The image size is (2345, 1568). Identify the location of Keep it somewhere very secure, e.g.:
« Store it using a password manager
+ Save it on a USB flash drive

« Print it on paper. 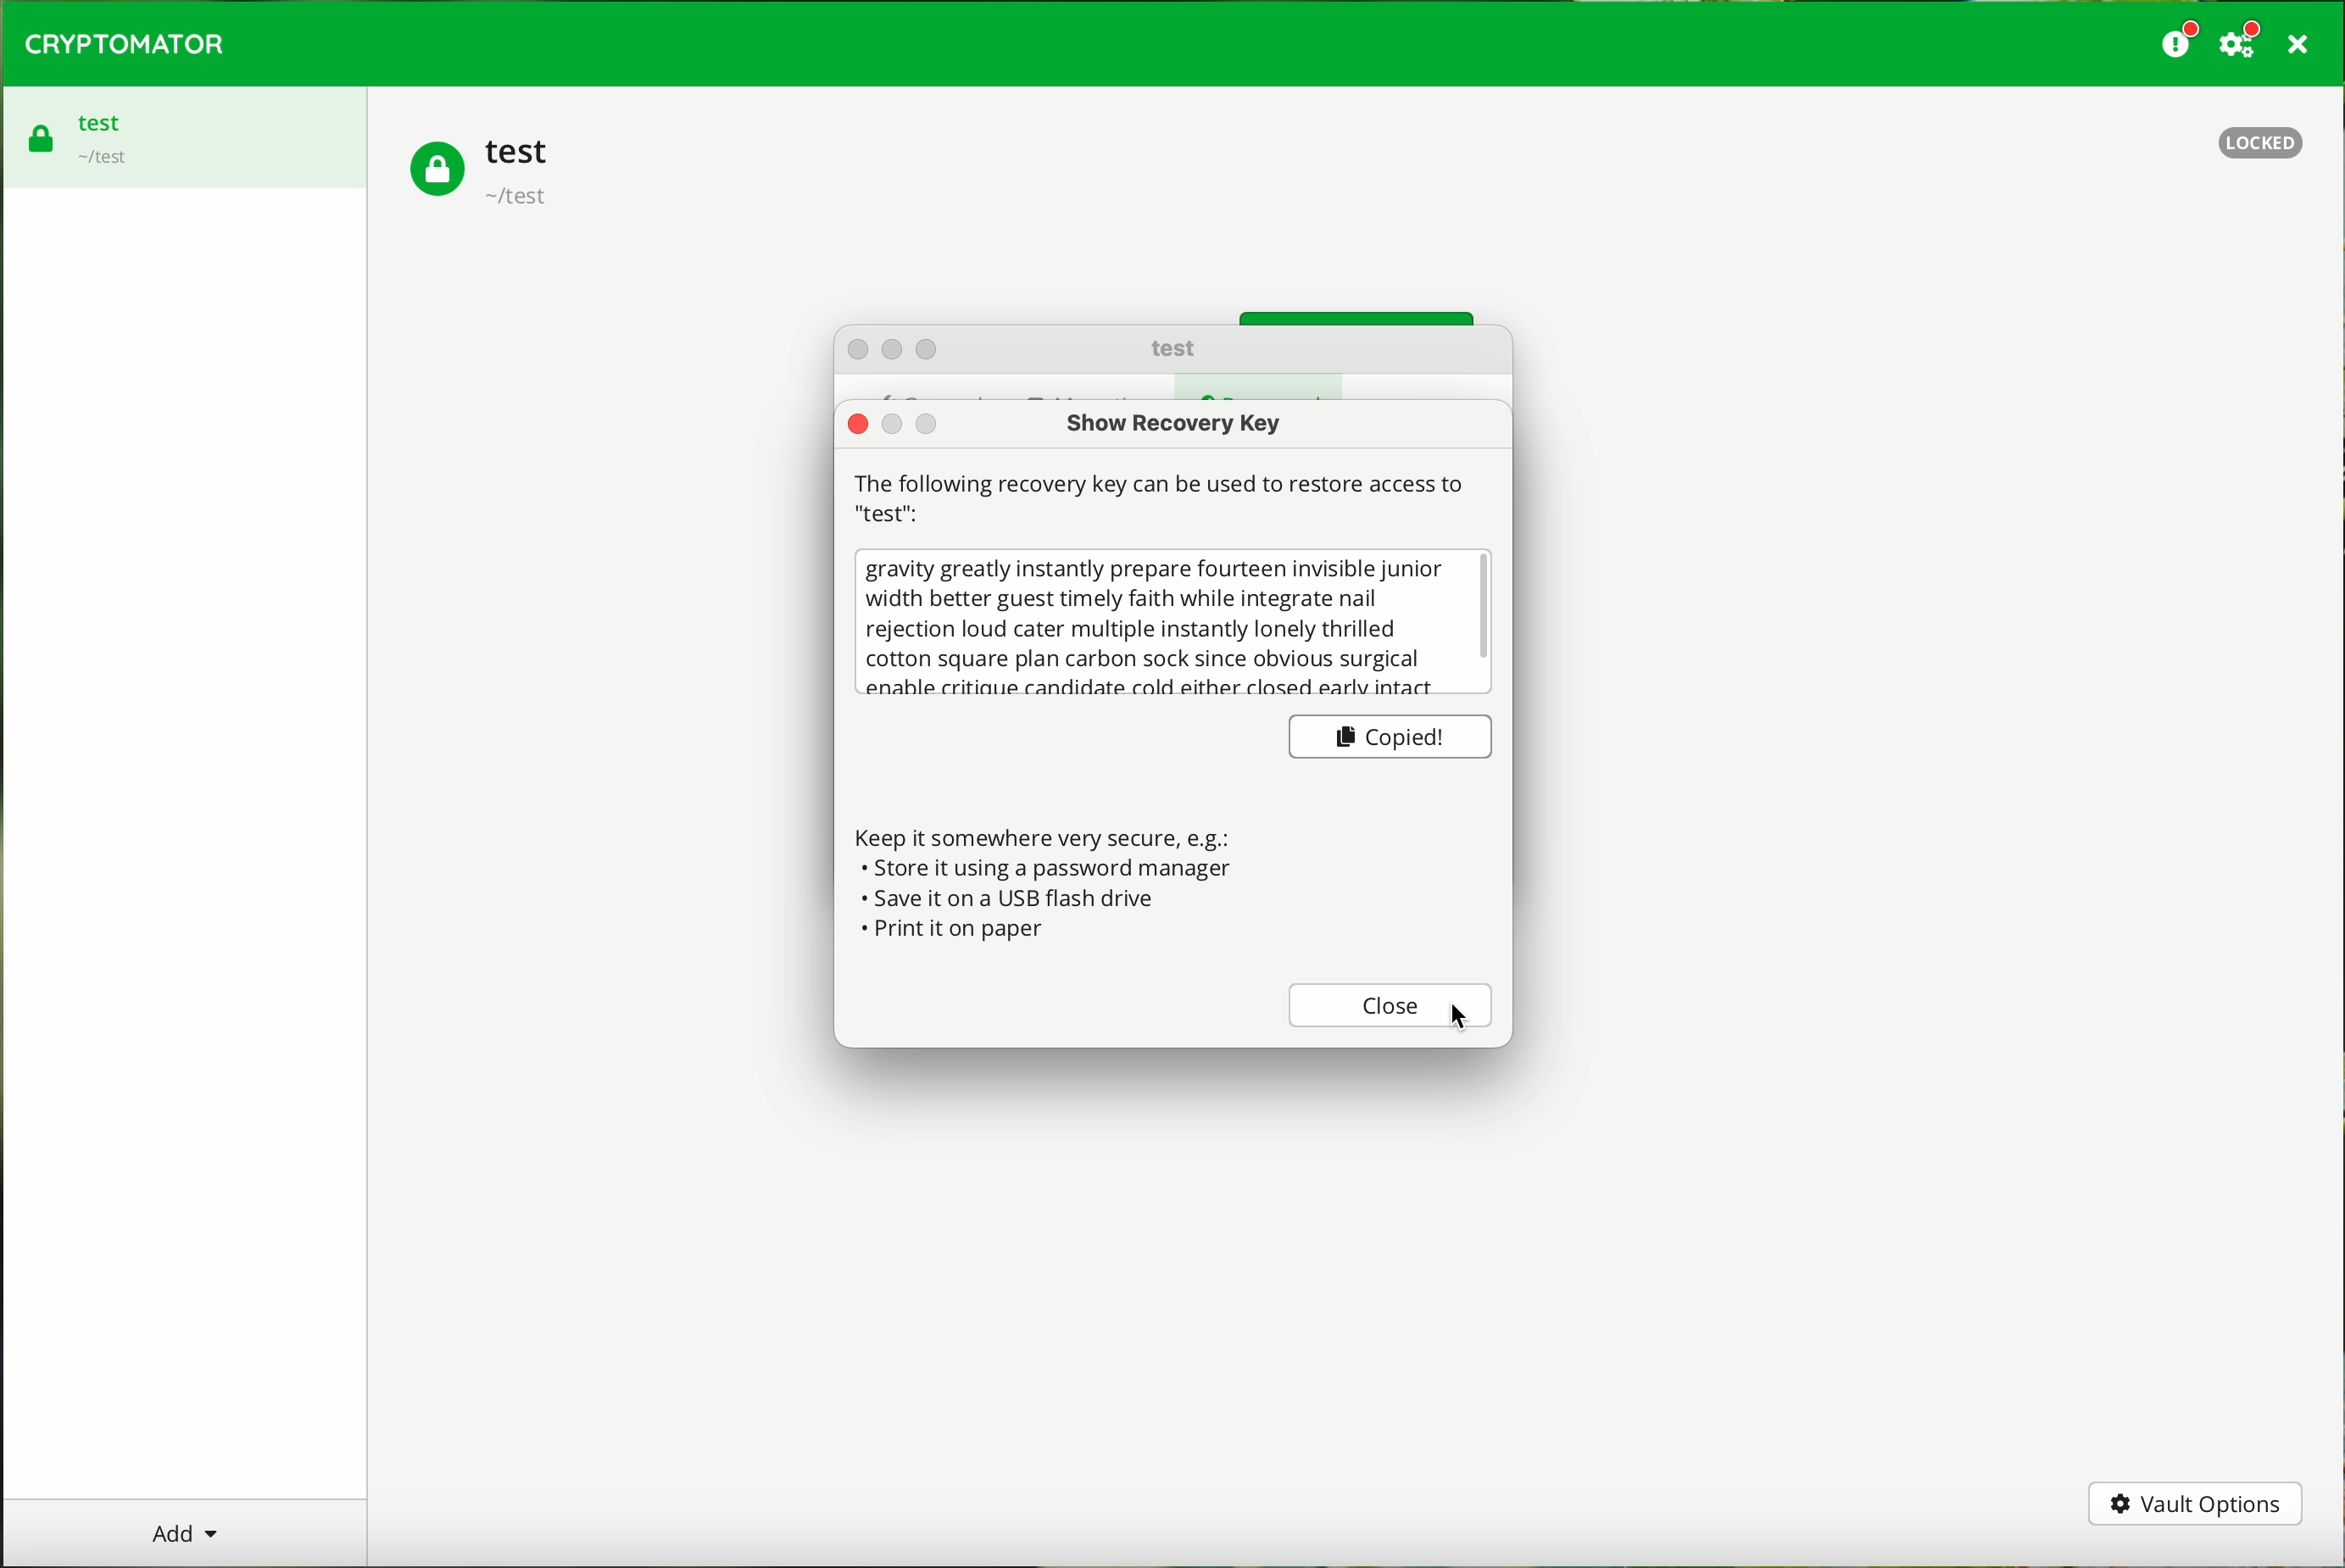
(1048, 892).